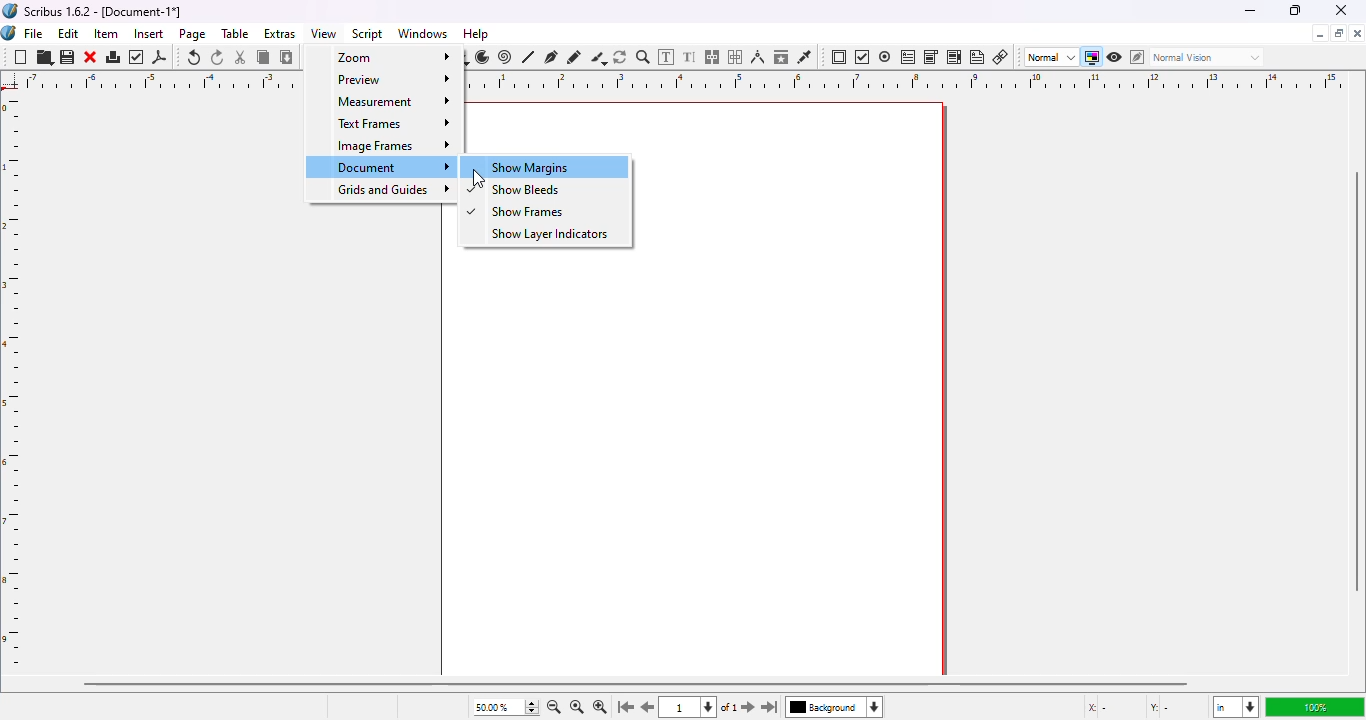 The image size is (1366, 720). I want to click on normal, so click(1050, 57).